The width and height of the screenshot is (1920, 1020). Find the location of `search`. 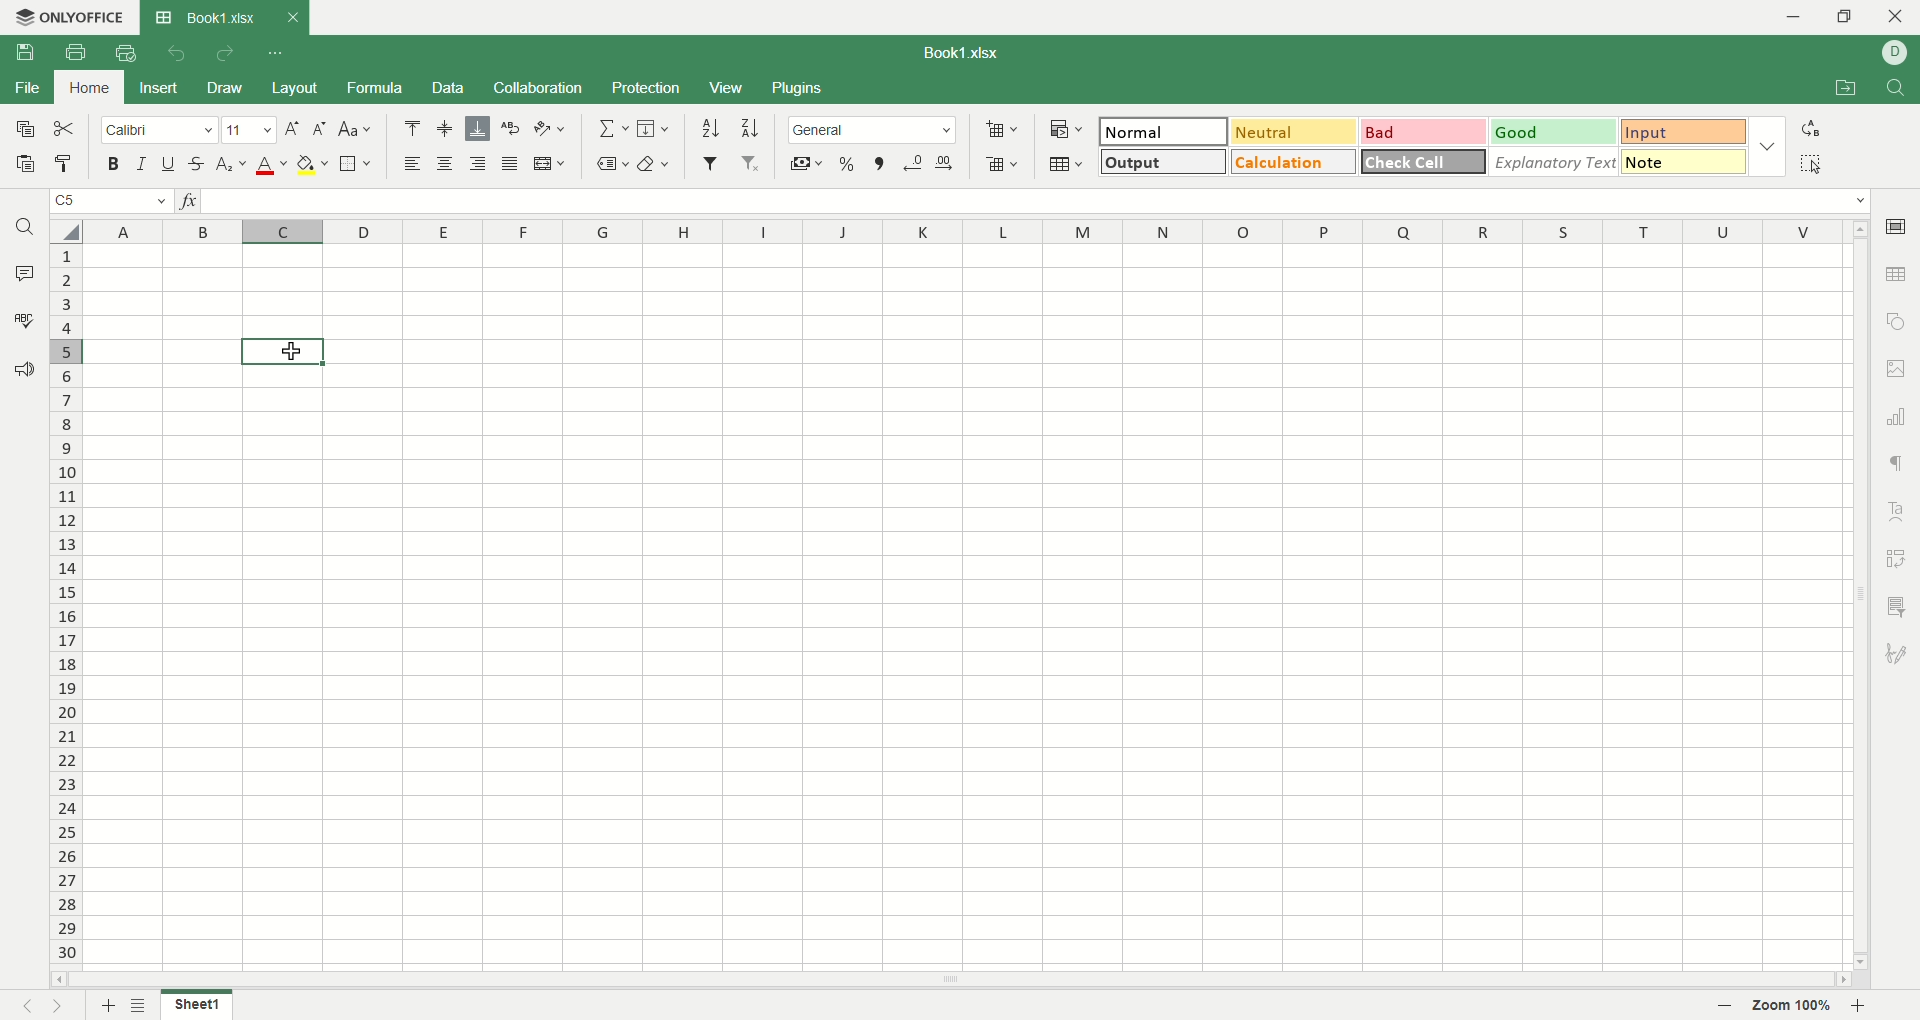

search is located at coordinates (27, 230).